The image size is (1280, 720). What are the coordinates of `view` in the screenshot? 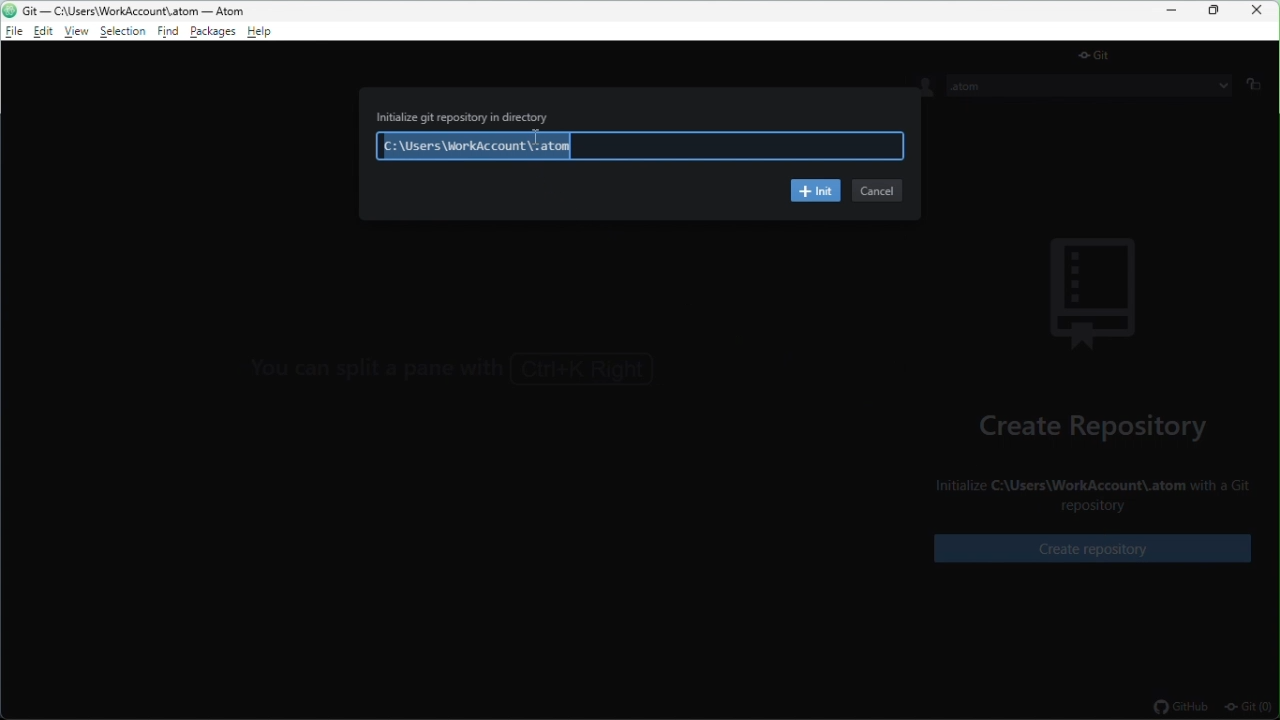 It's located at (79, 32).